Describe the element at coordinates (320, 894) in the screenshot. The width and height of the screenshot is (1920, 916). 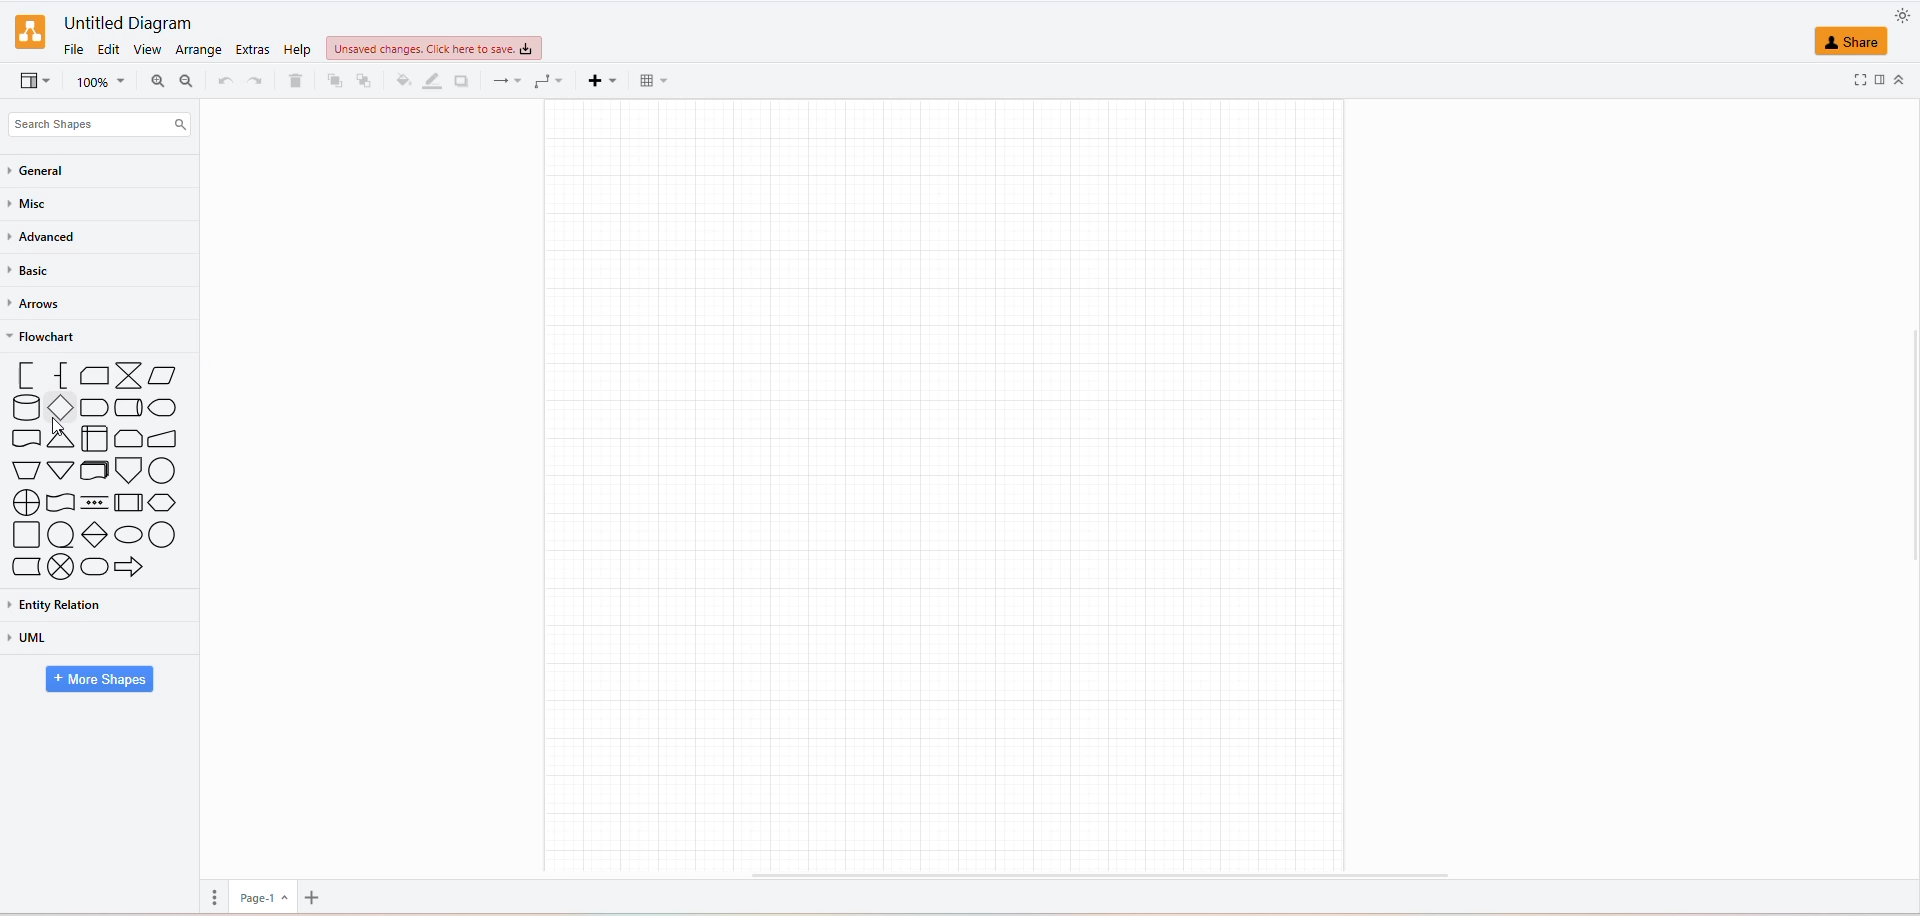
I see `add` at that location.